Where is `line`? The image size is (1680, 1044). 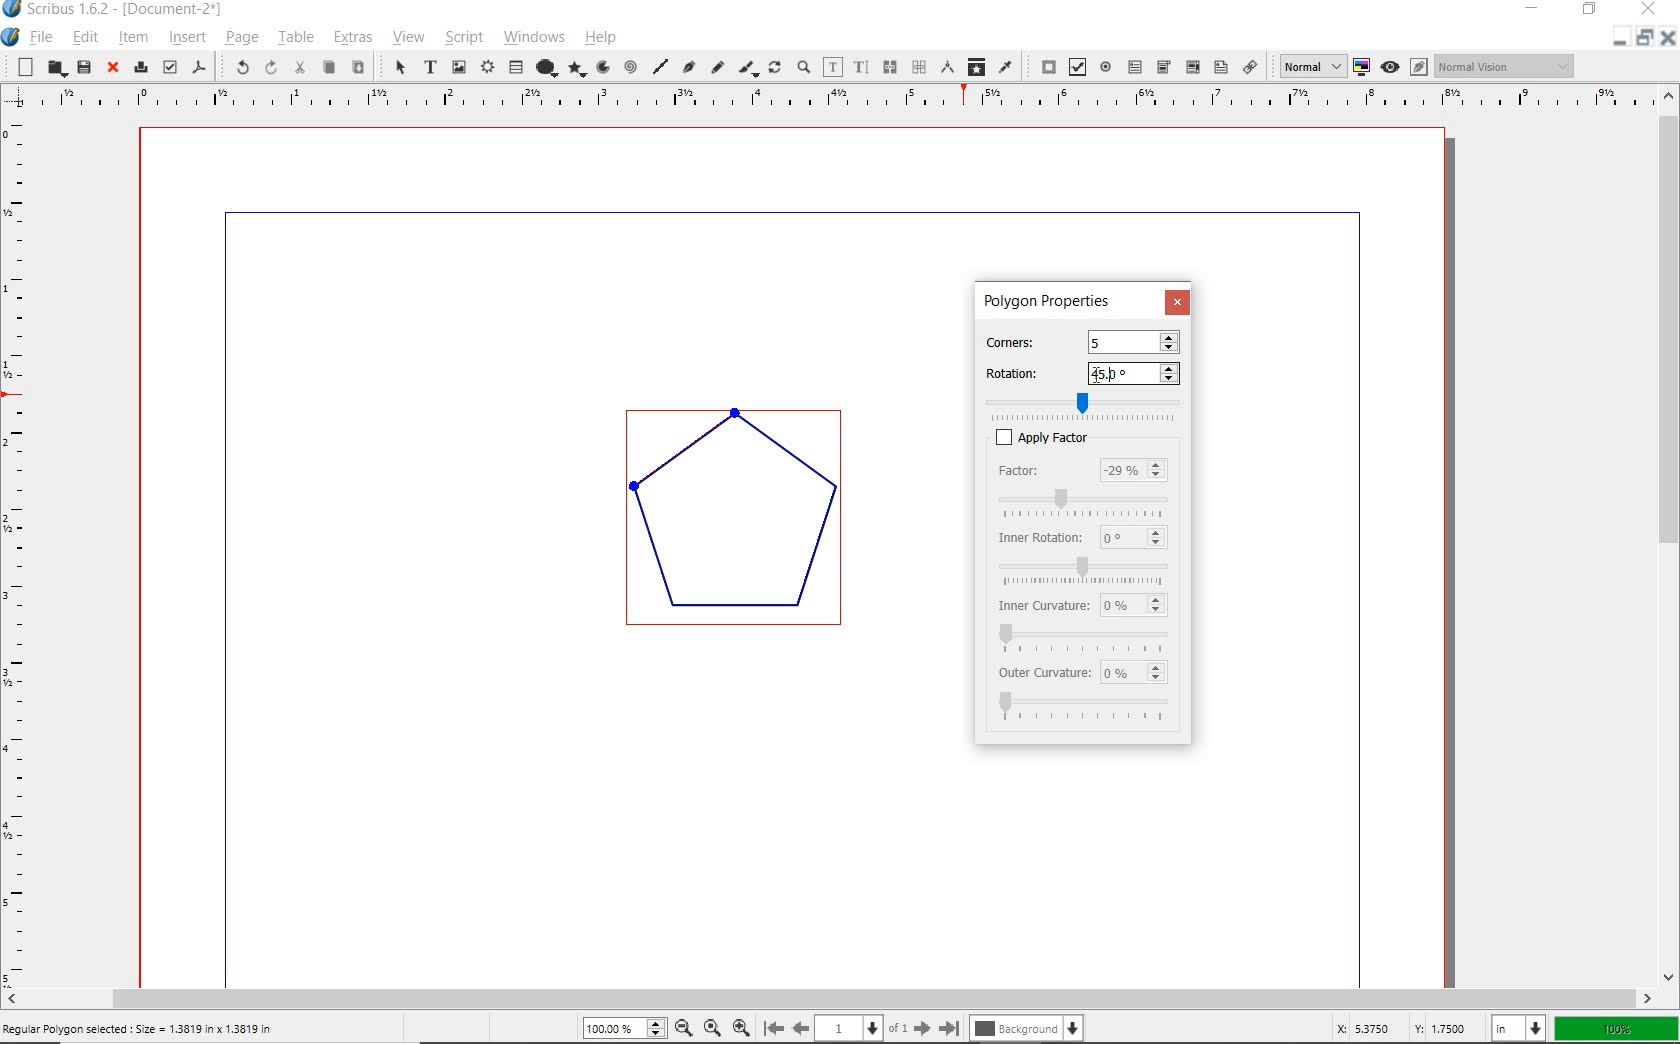
line is located at coordinates (659, 63).